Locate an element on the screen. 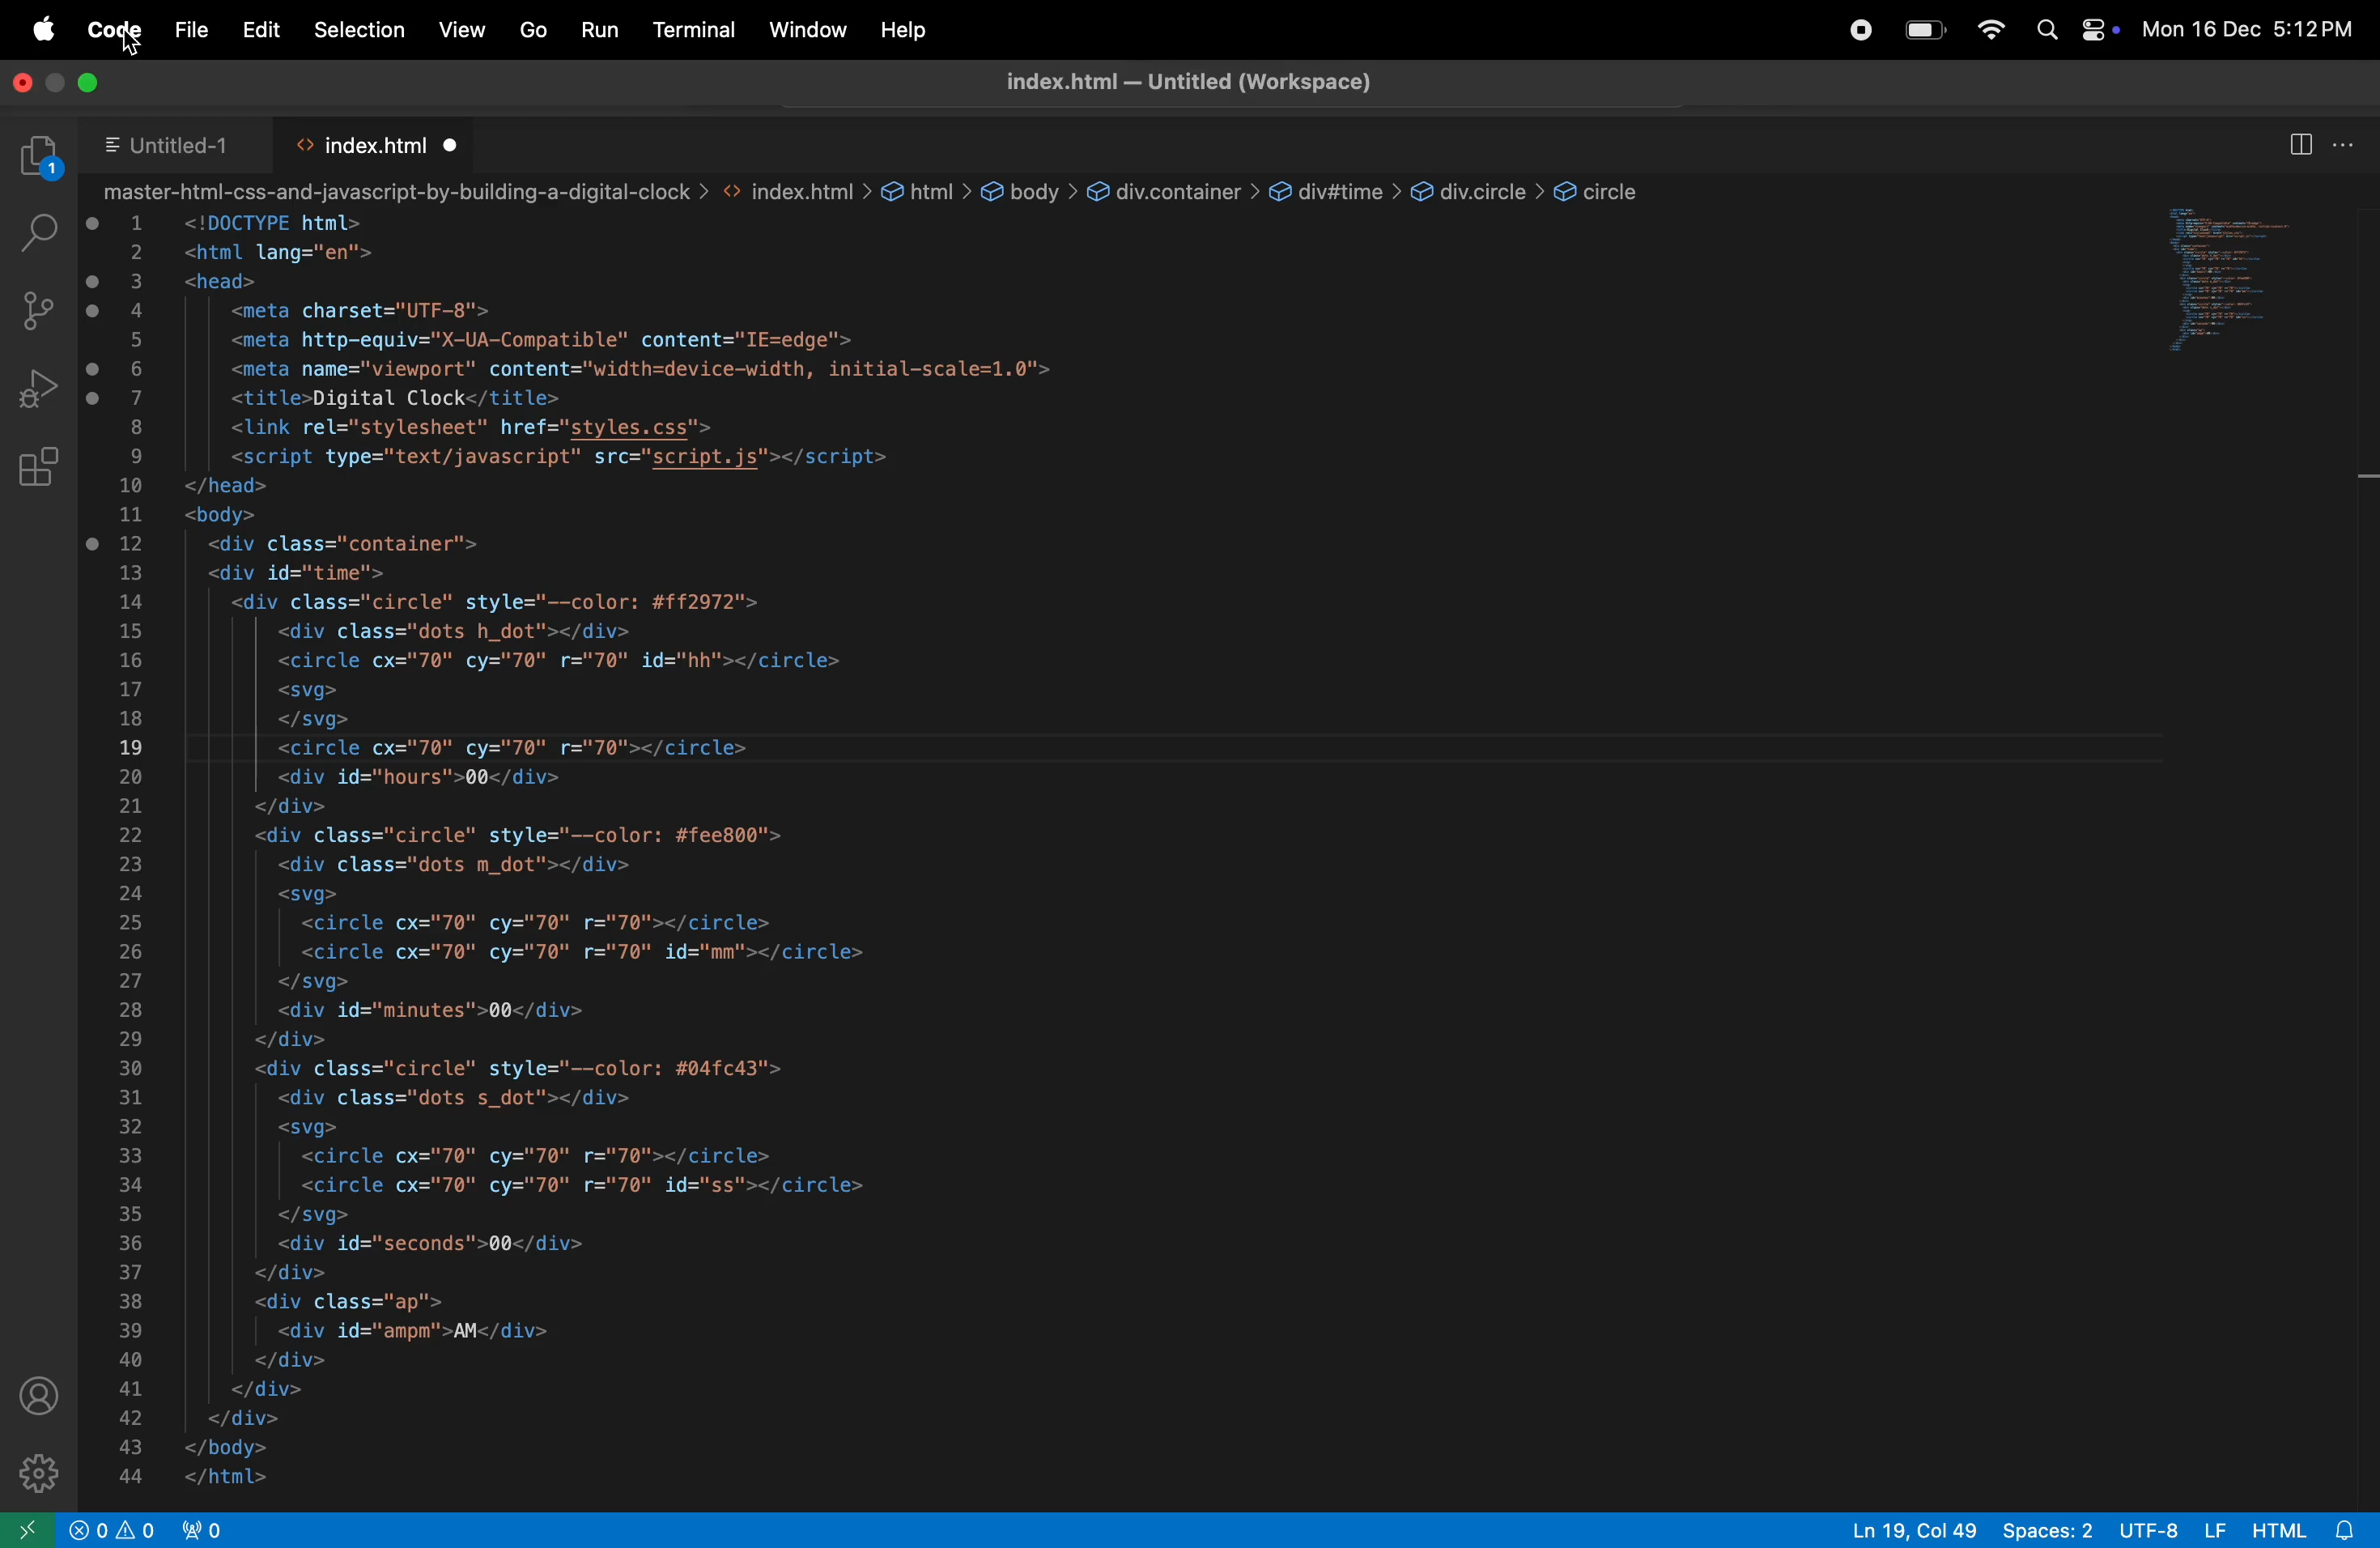 The width and height of the screenshot is (2380, 1548). | <svg> is located at coordinates (308, 691).